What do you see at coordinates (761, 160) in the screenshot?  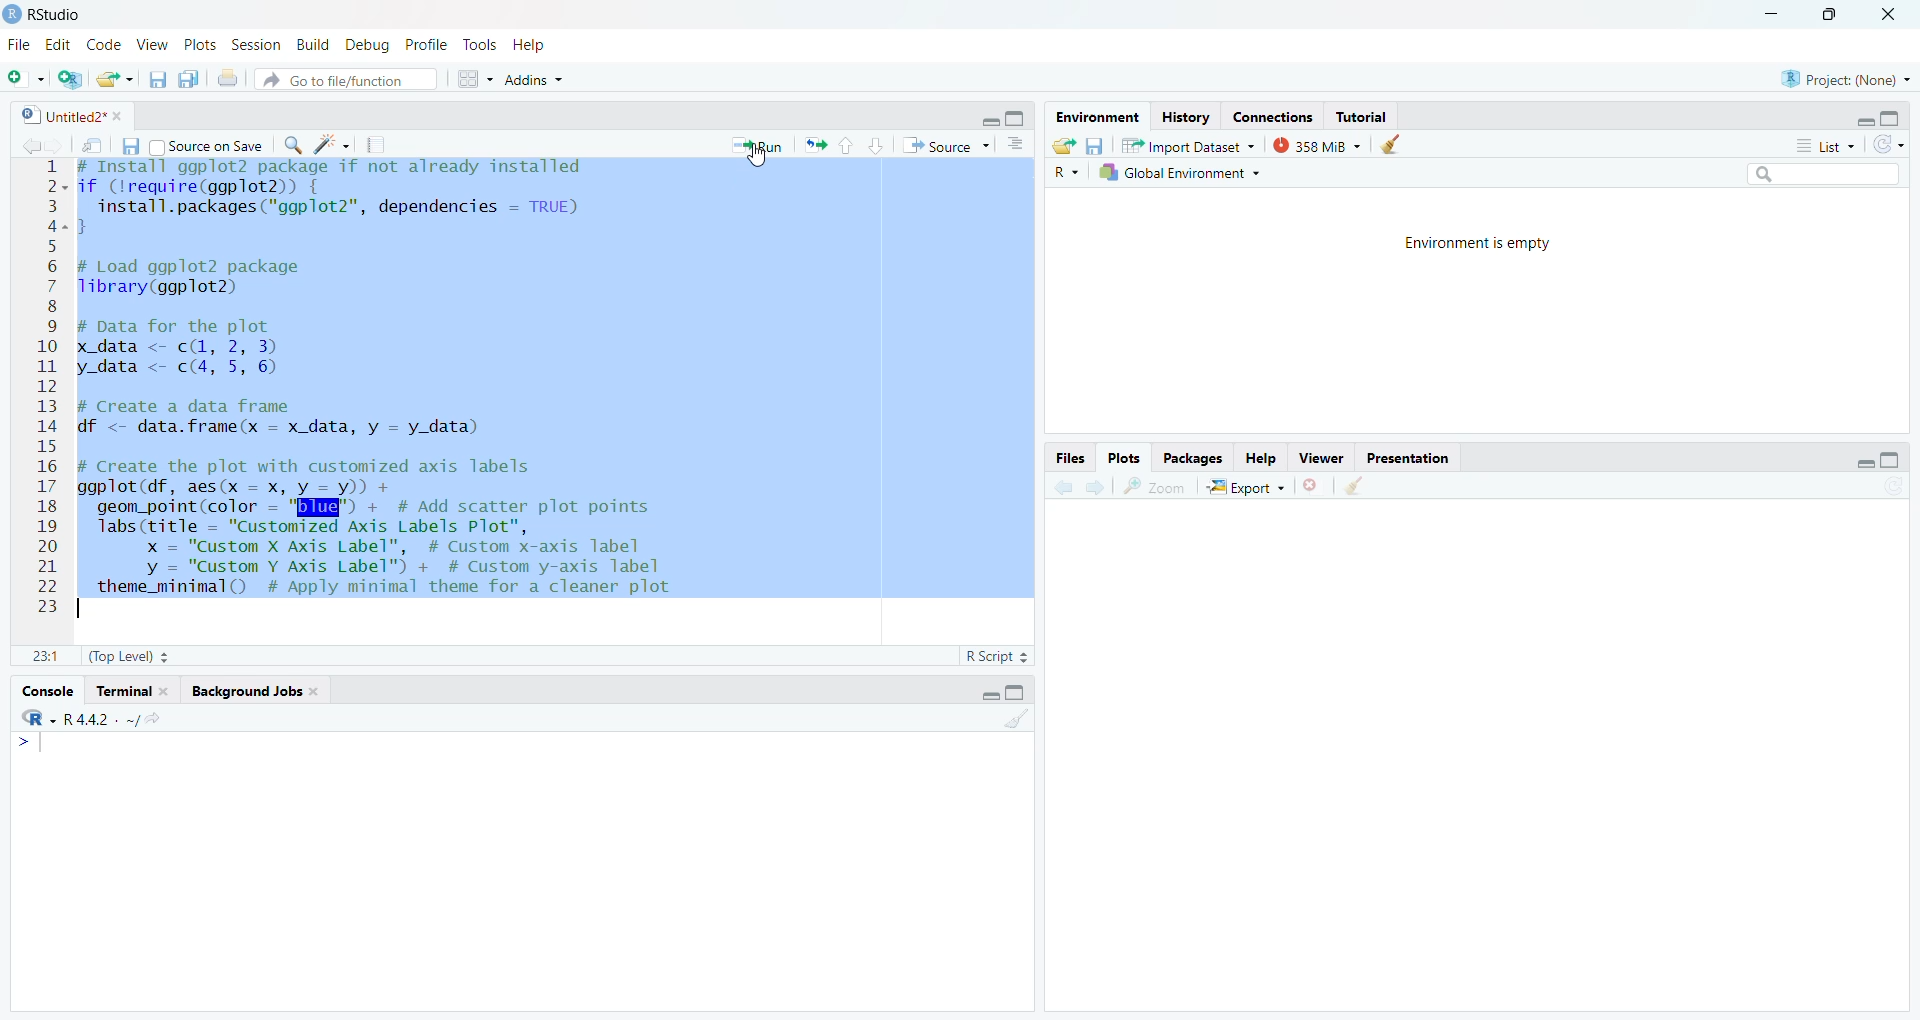 I see `cursor` at bounding box center [761, 160].